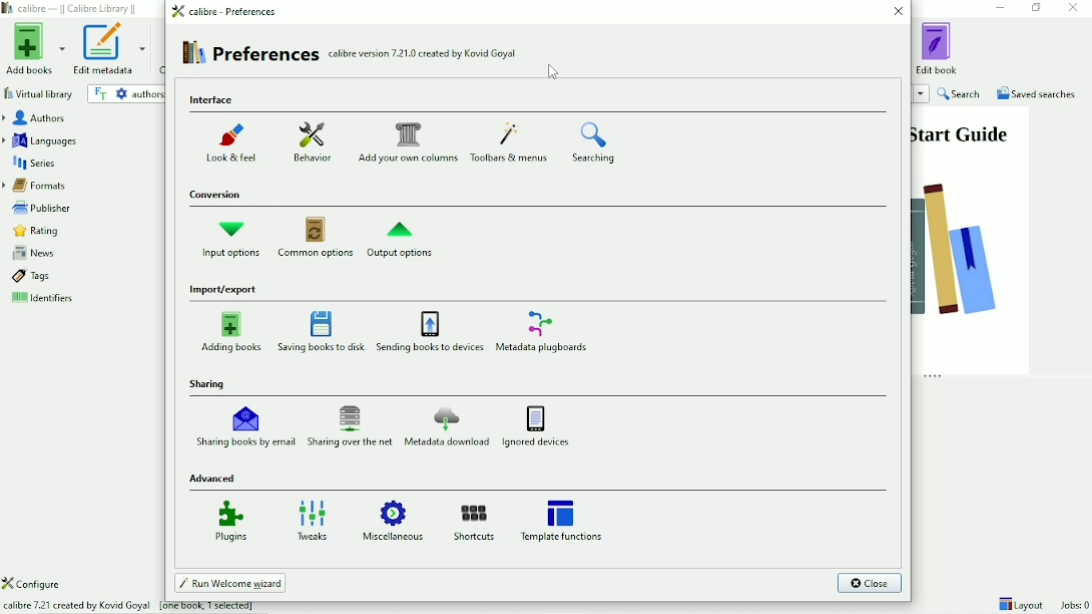 The width and height of the screenshot is (1092, 614). I want to click on calibre 7.21 created by Kovid Goyal      [one book, 1 selected], so click(138, 607).